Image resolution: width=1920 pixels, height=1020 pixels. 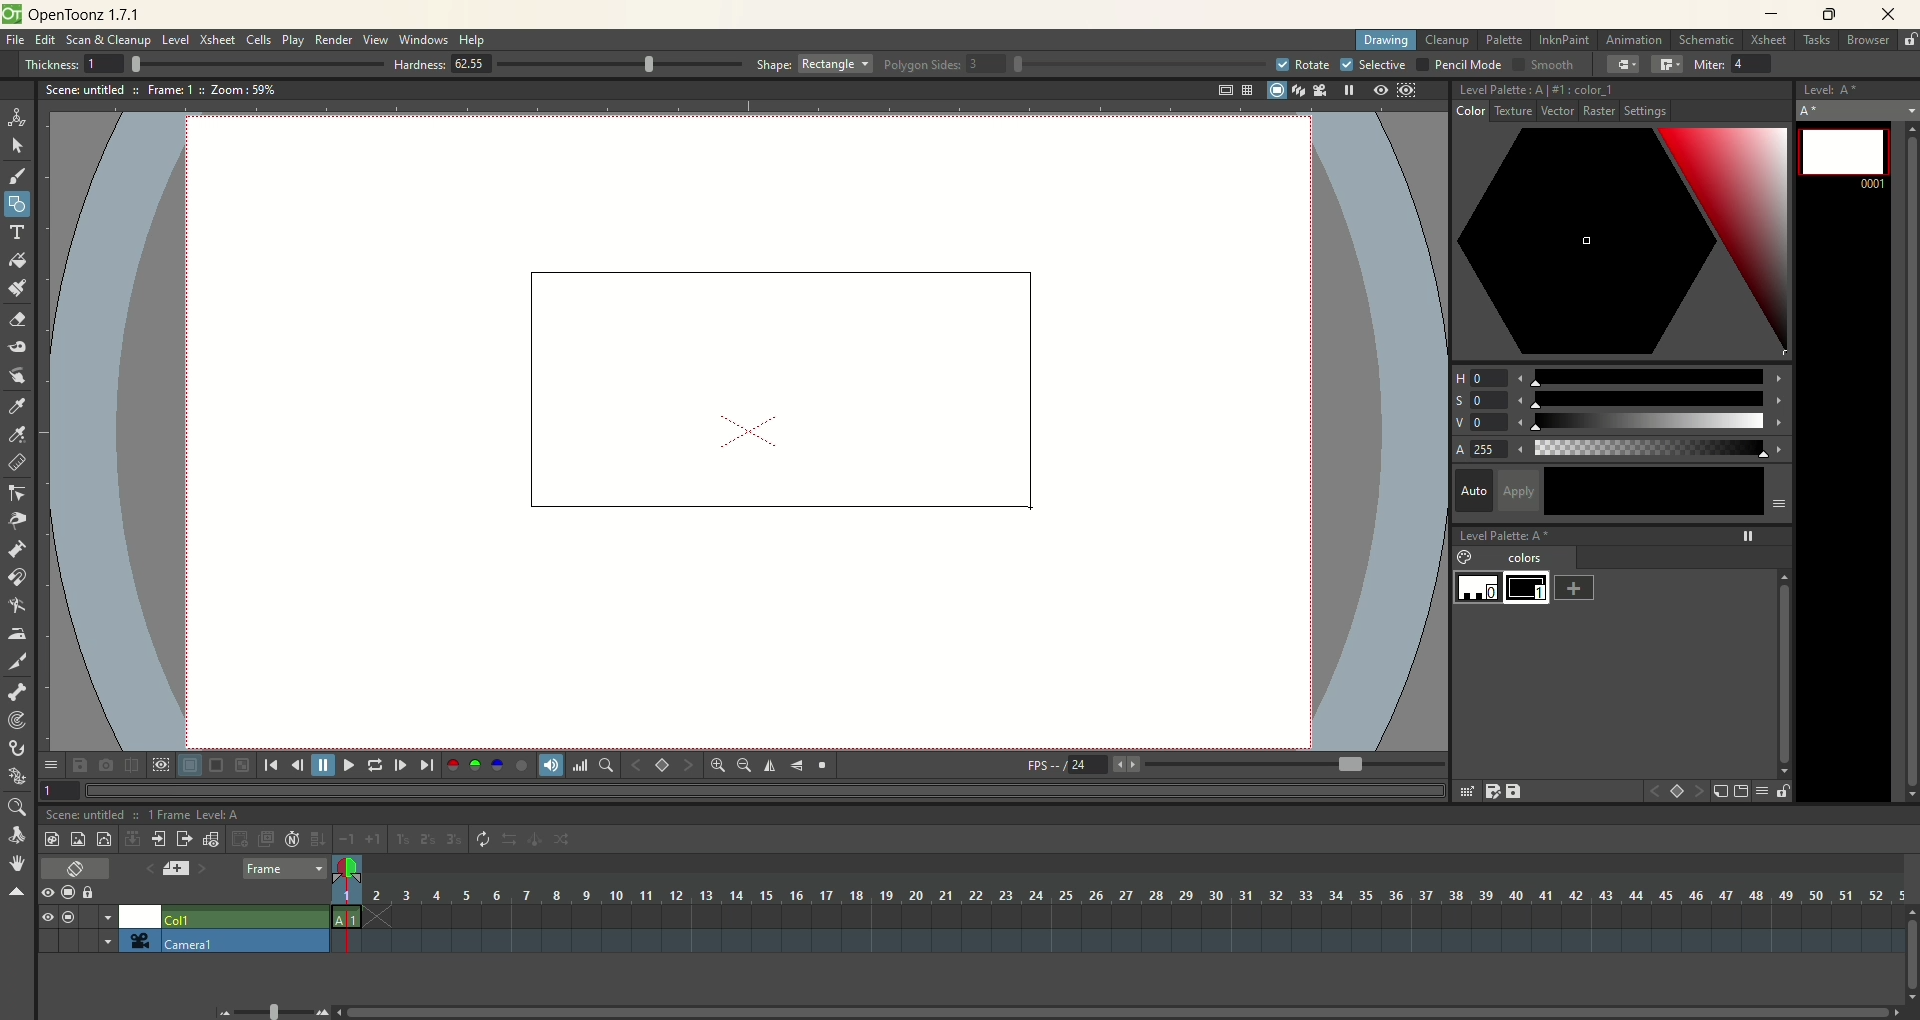 What do you see at coordinates (132, 838) in the screenshot?
I see `collapse` at bounding box center [132, 838].